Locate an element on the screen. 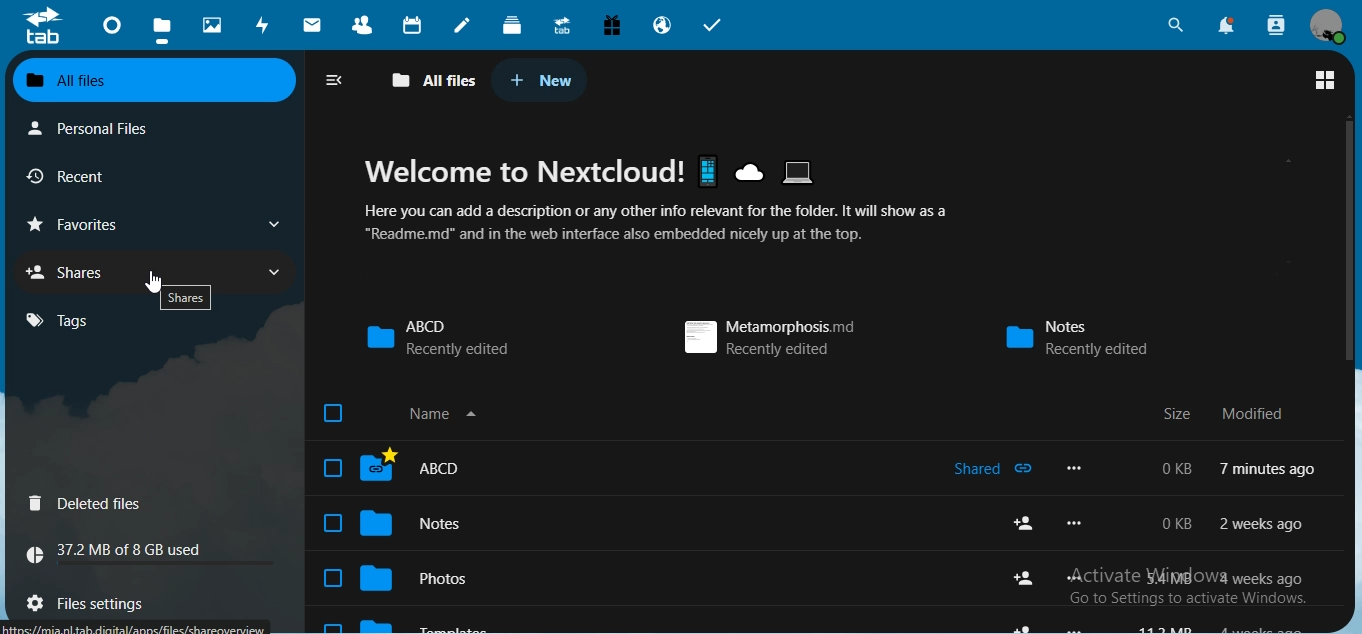 This screenshot has width=1362, height=634. activity is located at coordinates (265, 27).